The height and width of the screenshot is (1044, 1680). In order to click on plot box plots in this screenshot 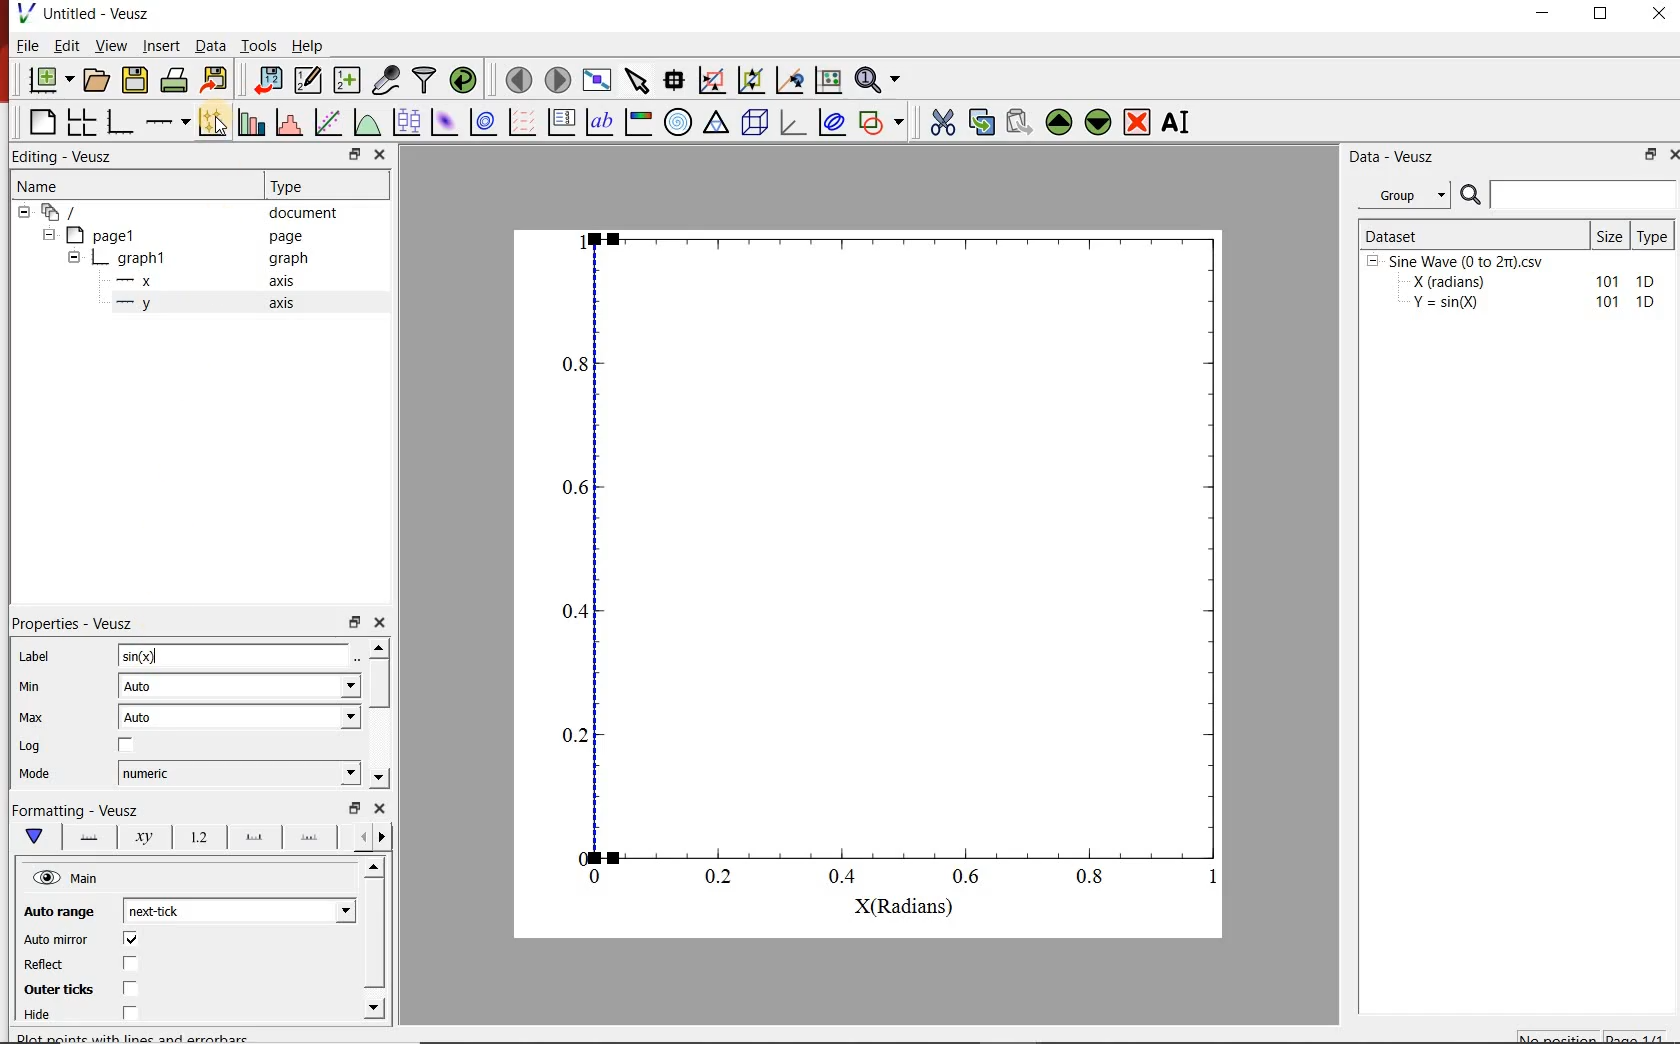, I will do `click(408, 123)`.